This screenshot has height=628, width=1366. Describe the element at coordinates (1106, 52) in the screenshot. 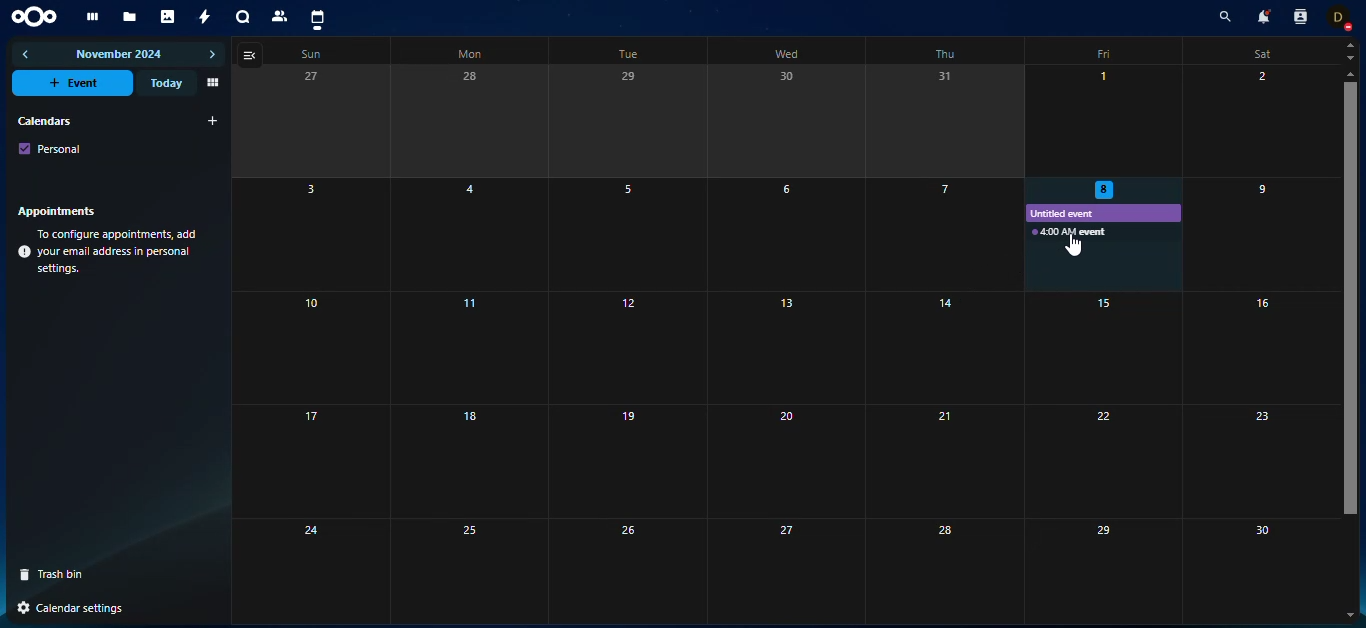

I see `fri` at that location.